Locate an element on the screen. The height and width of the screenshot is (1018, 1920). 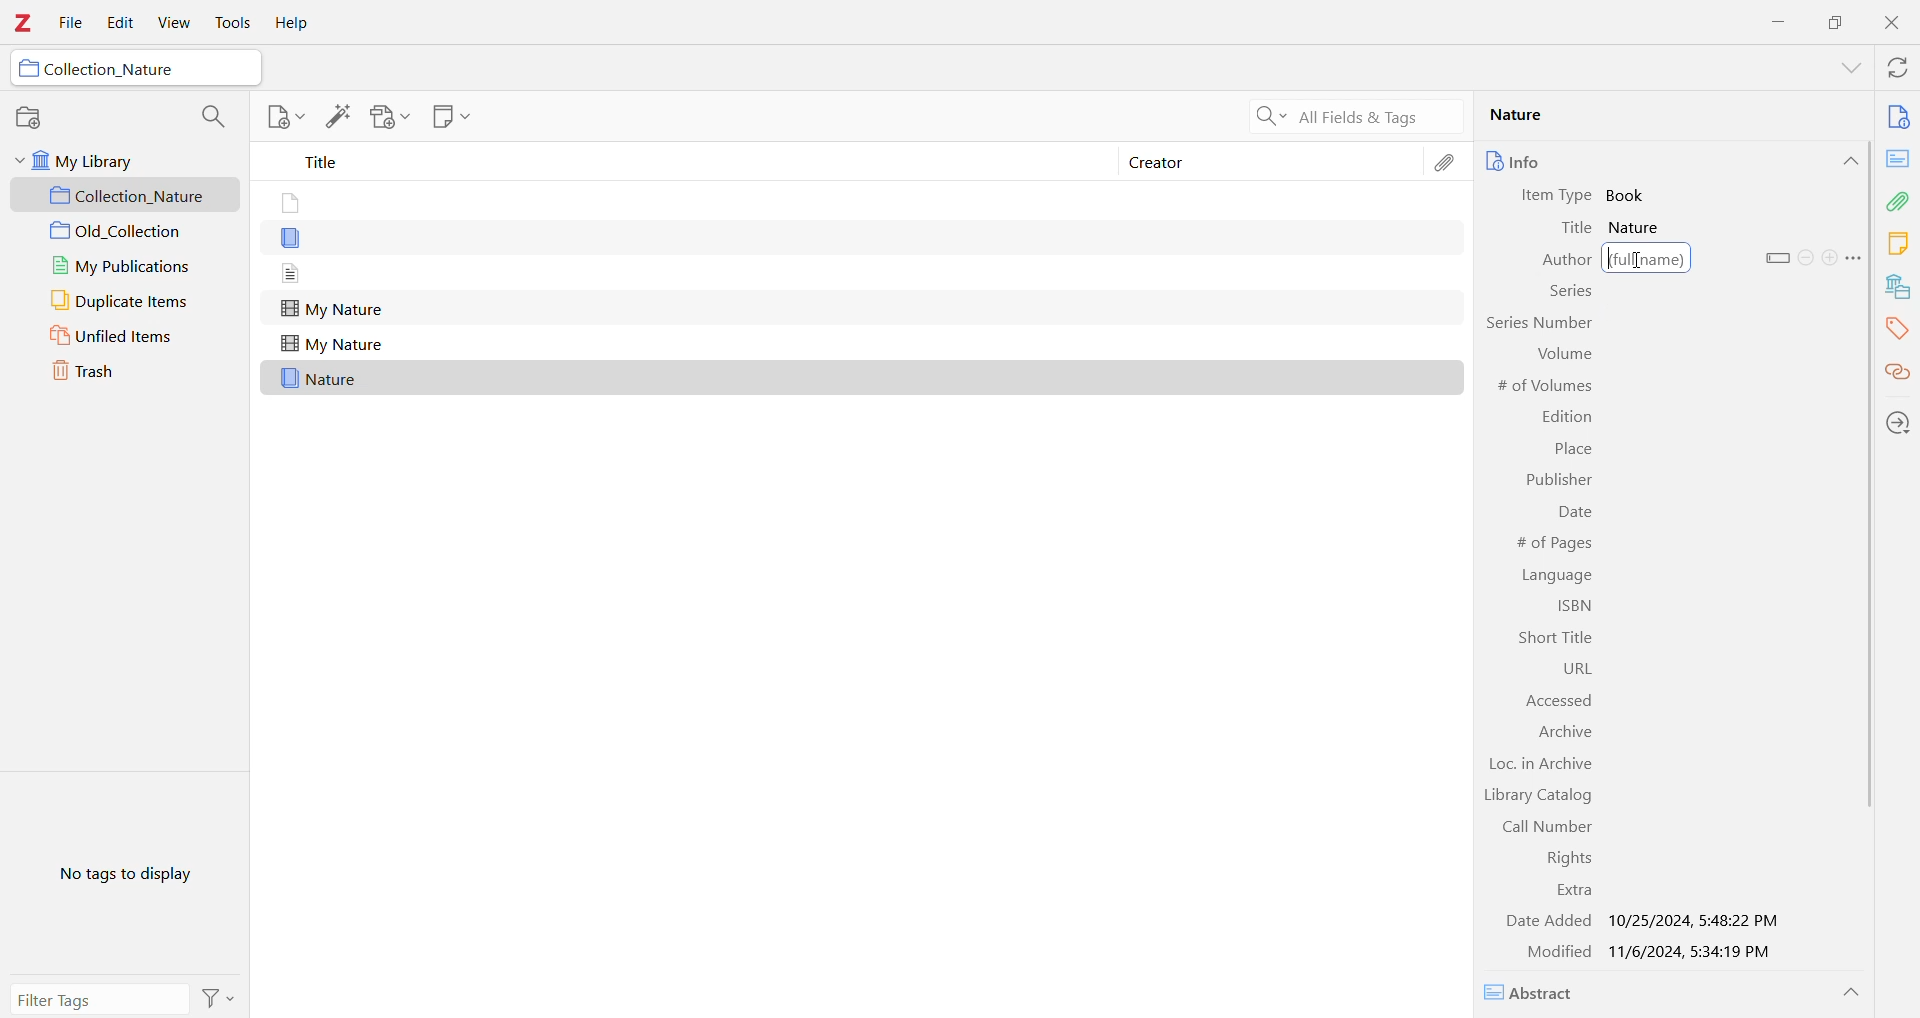
Abstract is located at coordinates (1537, 993).